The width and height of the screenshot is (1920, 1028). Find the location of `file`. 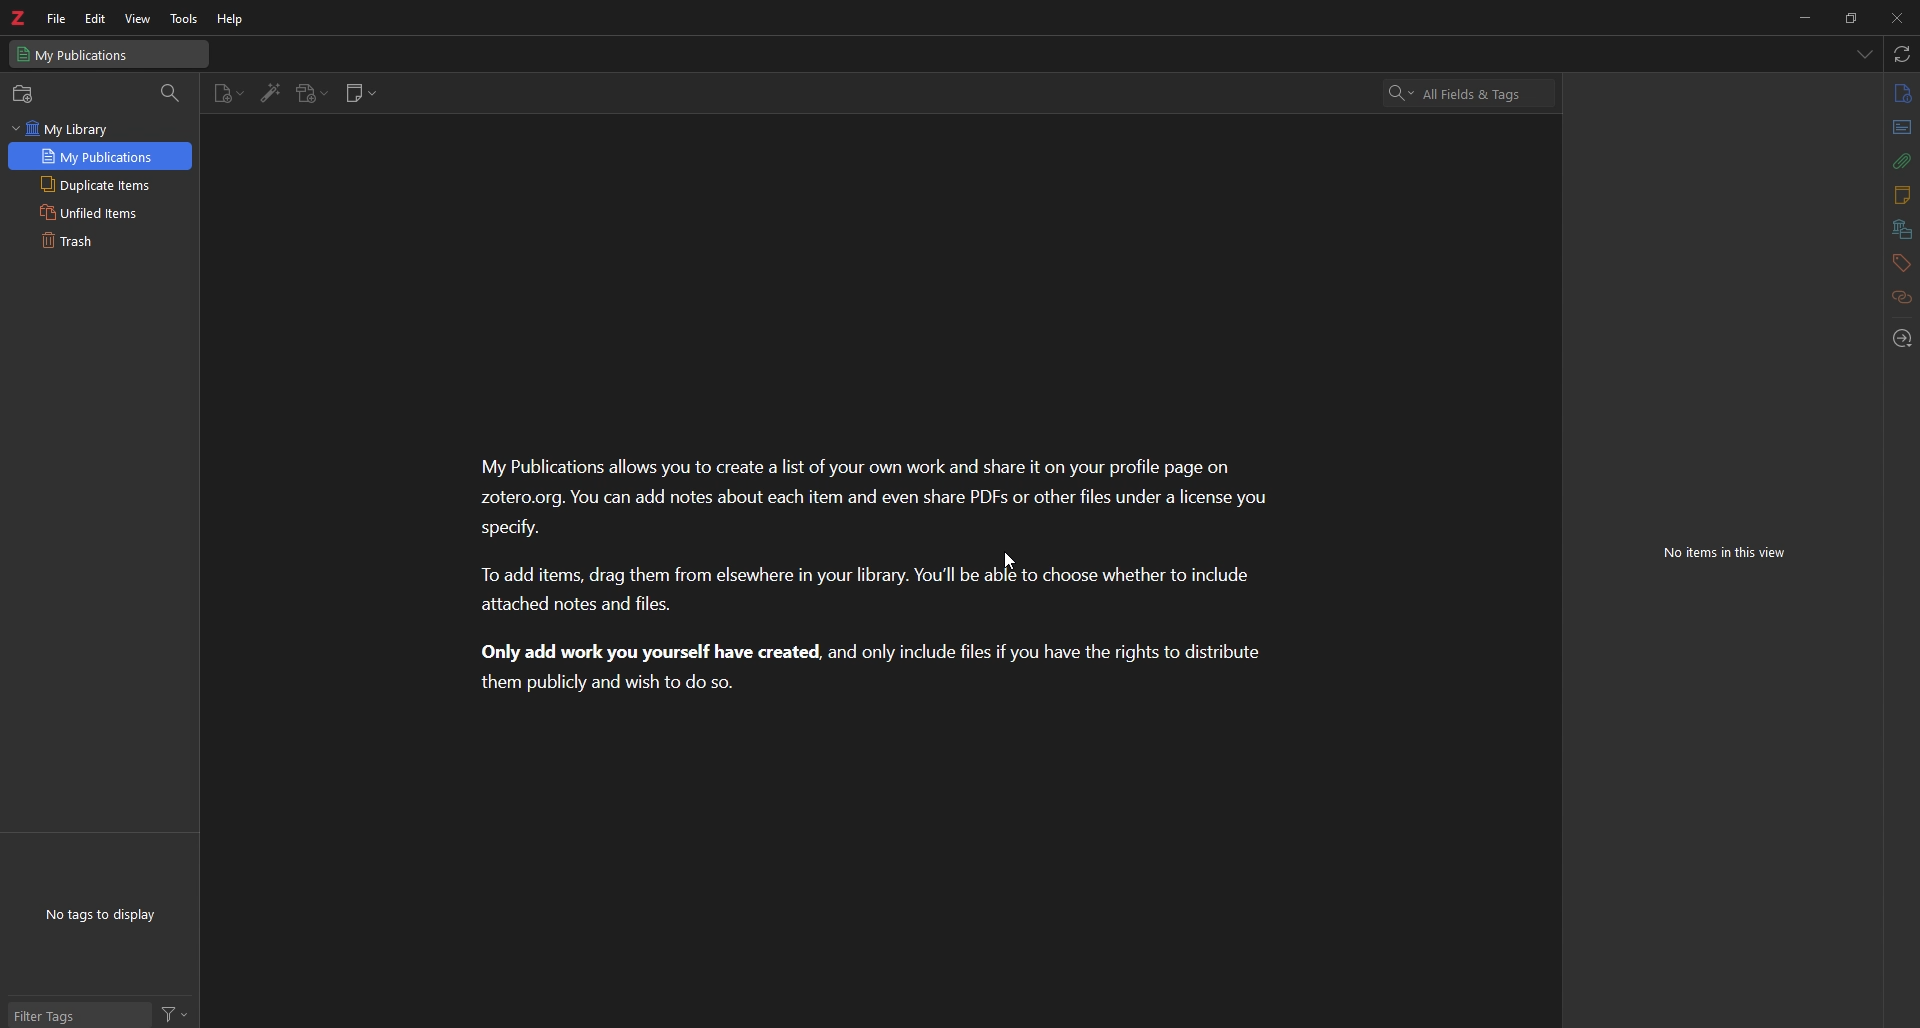

file is located at coordinates (56, 19).